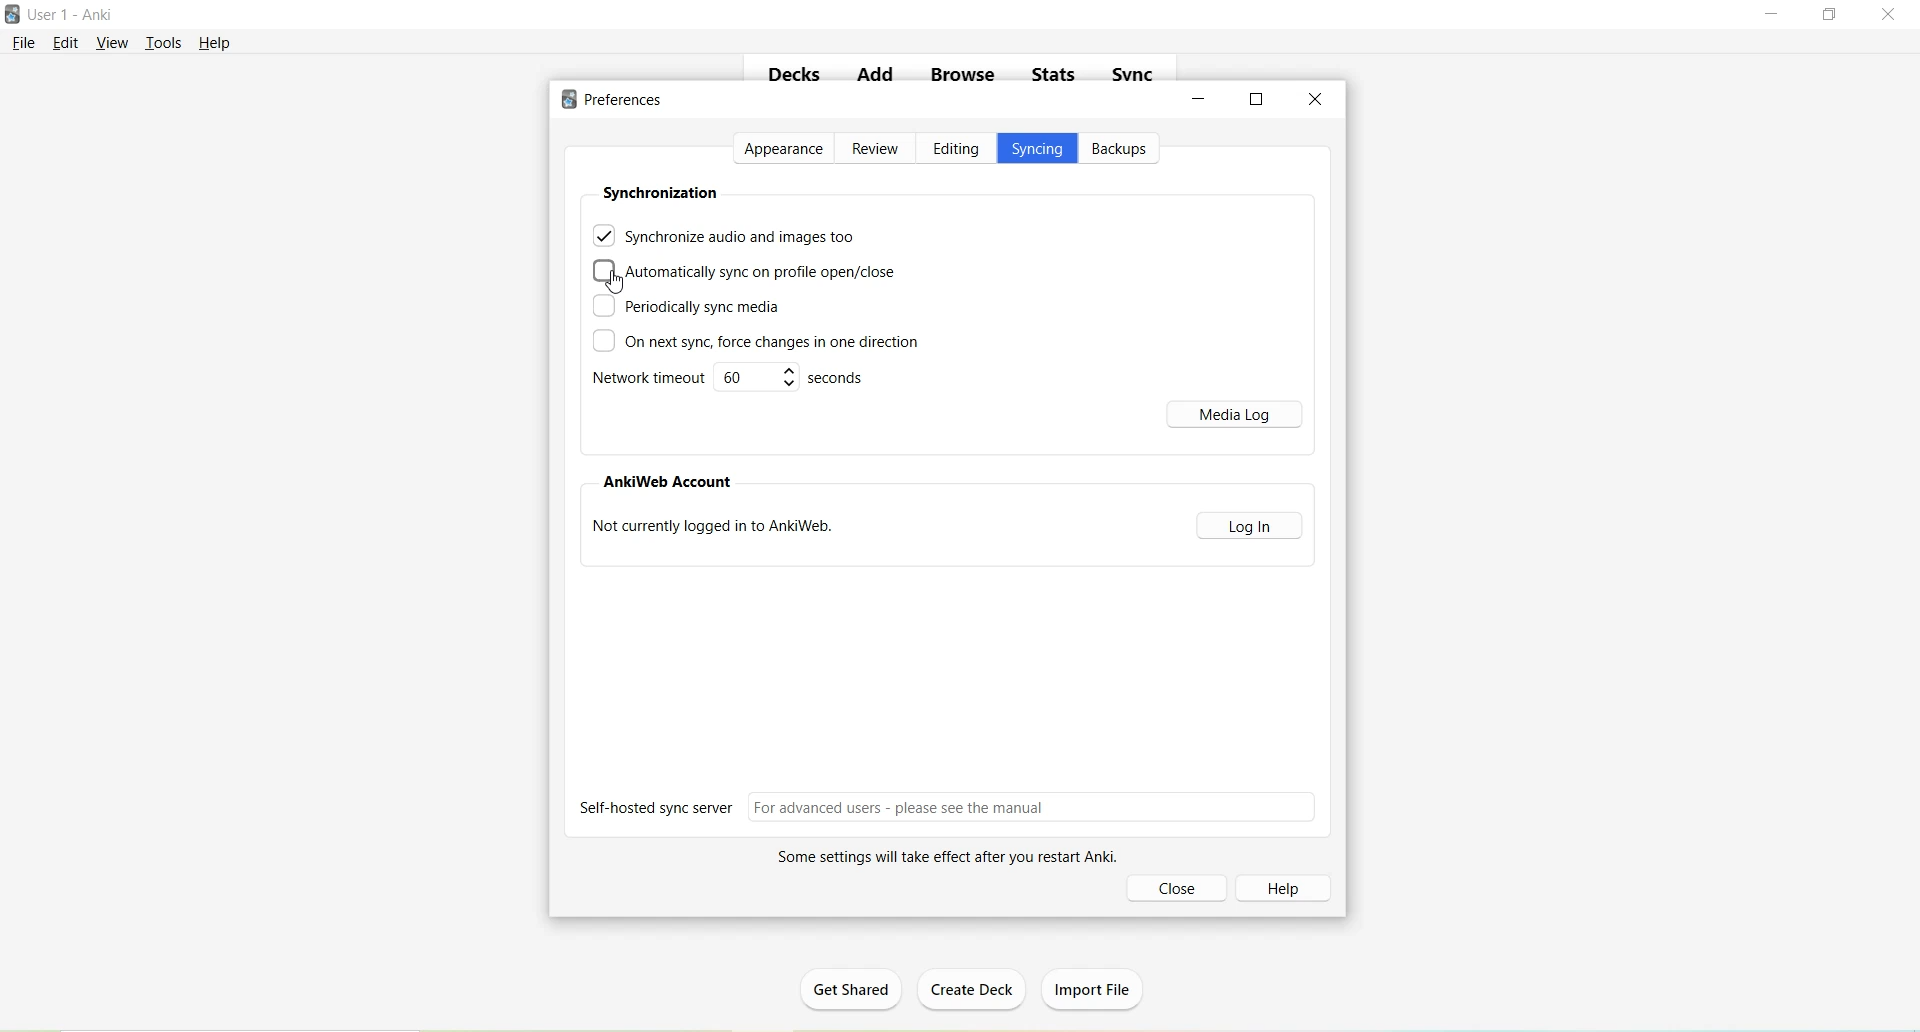 This screenshot has width=1920, height=1032. Describe the element at coordinates (1251, 525) in the screenshot. I see `Log In` at that location.